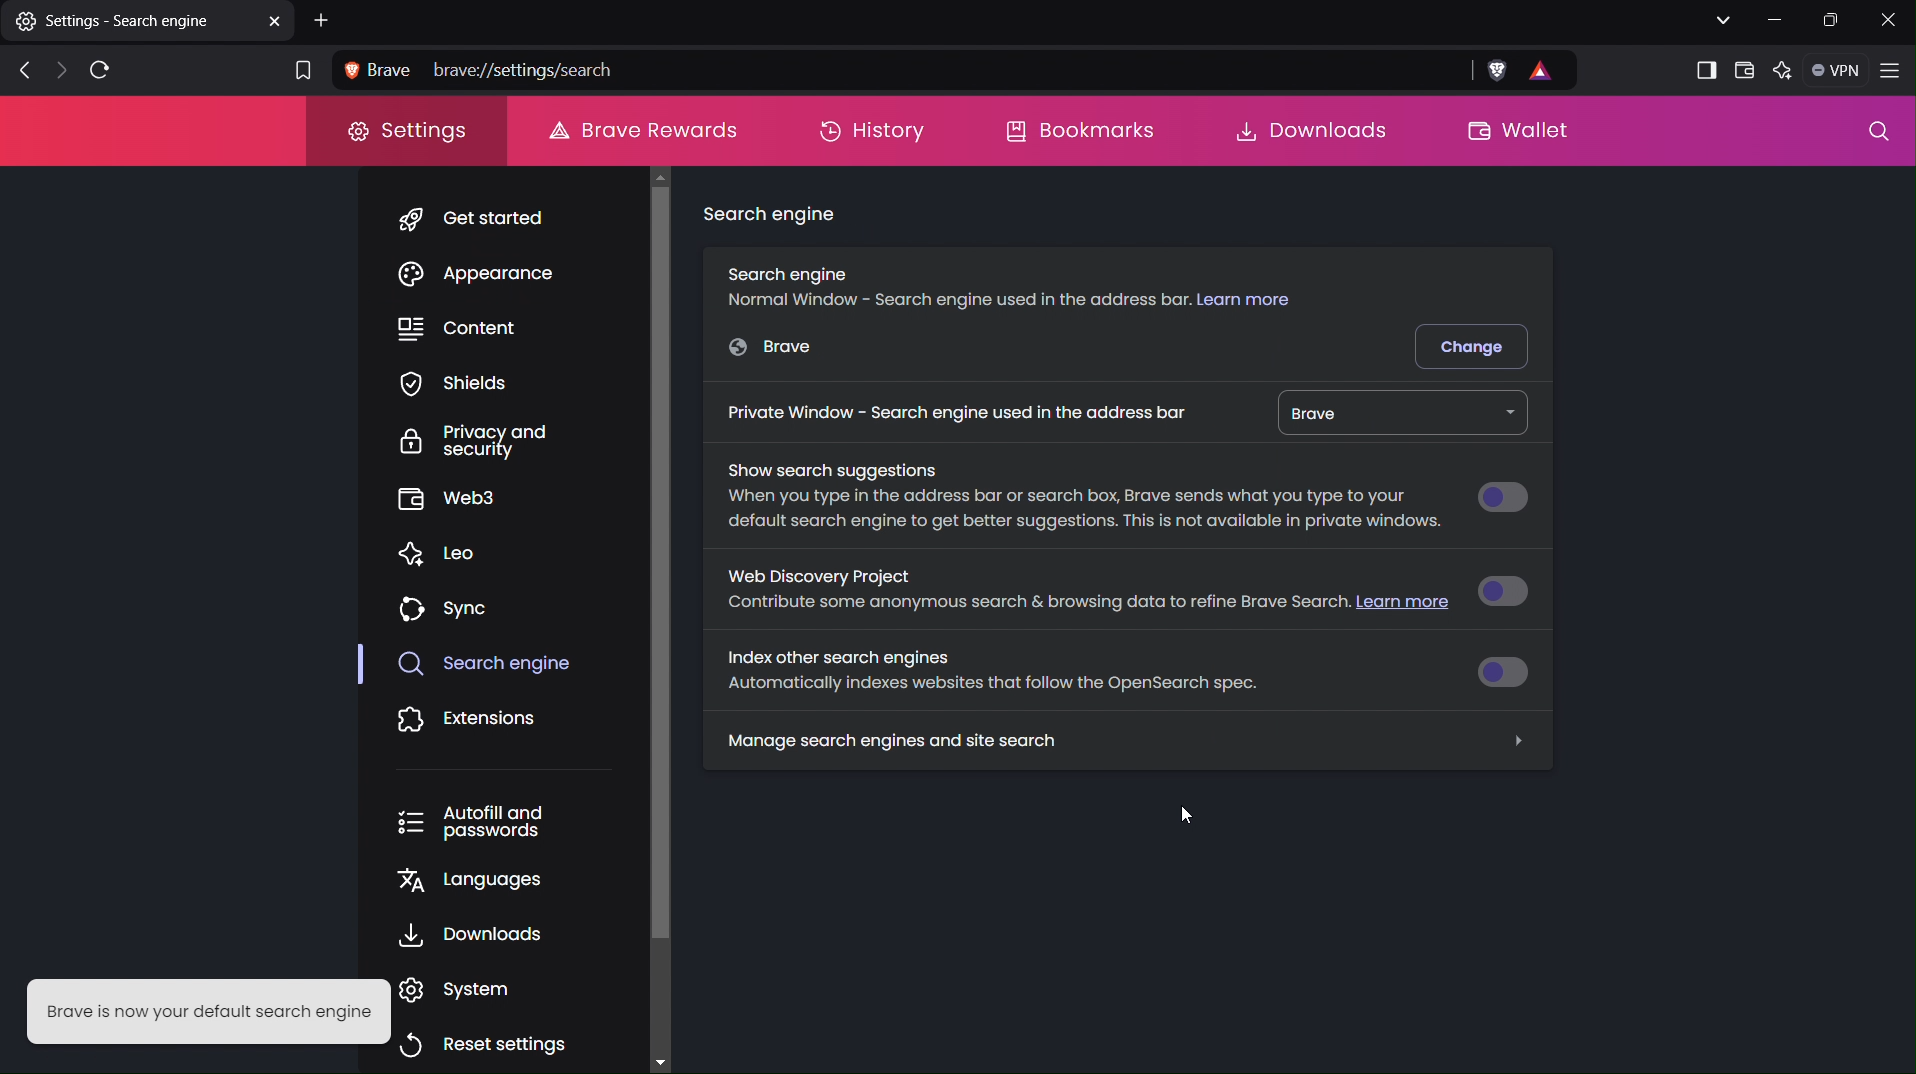  What do you see at coordinates (149, 25) in the screenshot?
I see `settings` at bounding box center [149, 25].